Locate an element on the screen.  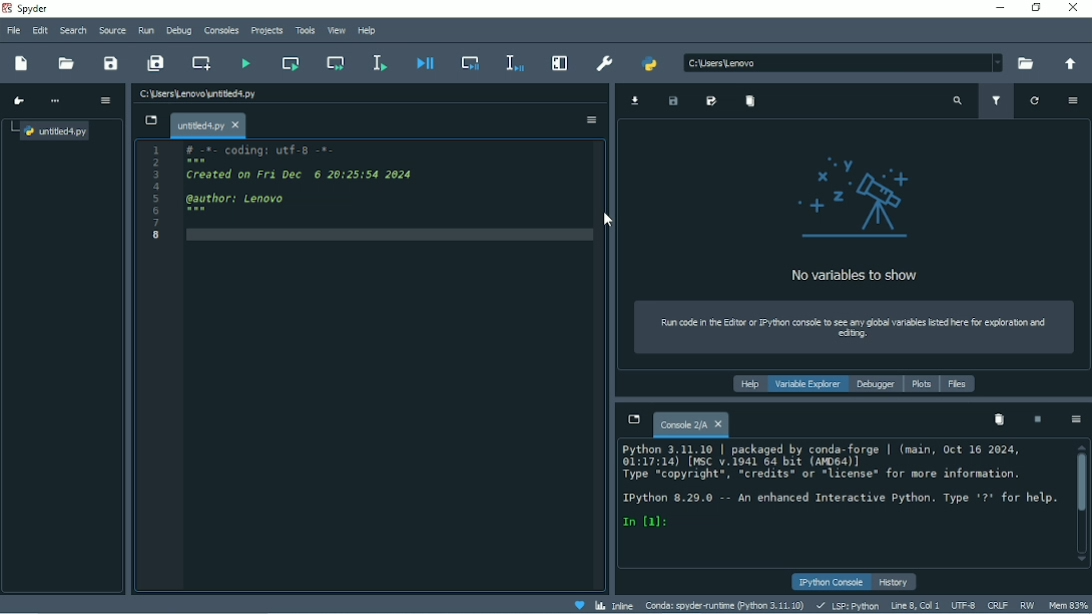
Save all files is located at coordinates (159, 63).